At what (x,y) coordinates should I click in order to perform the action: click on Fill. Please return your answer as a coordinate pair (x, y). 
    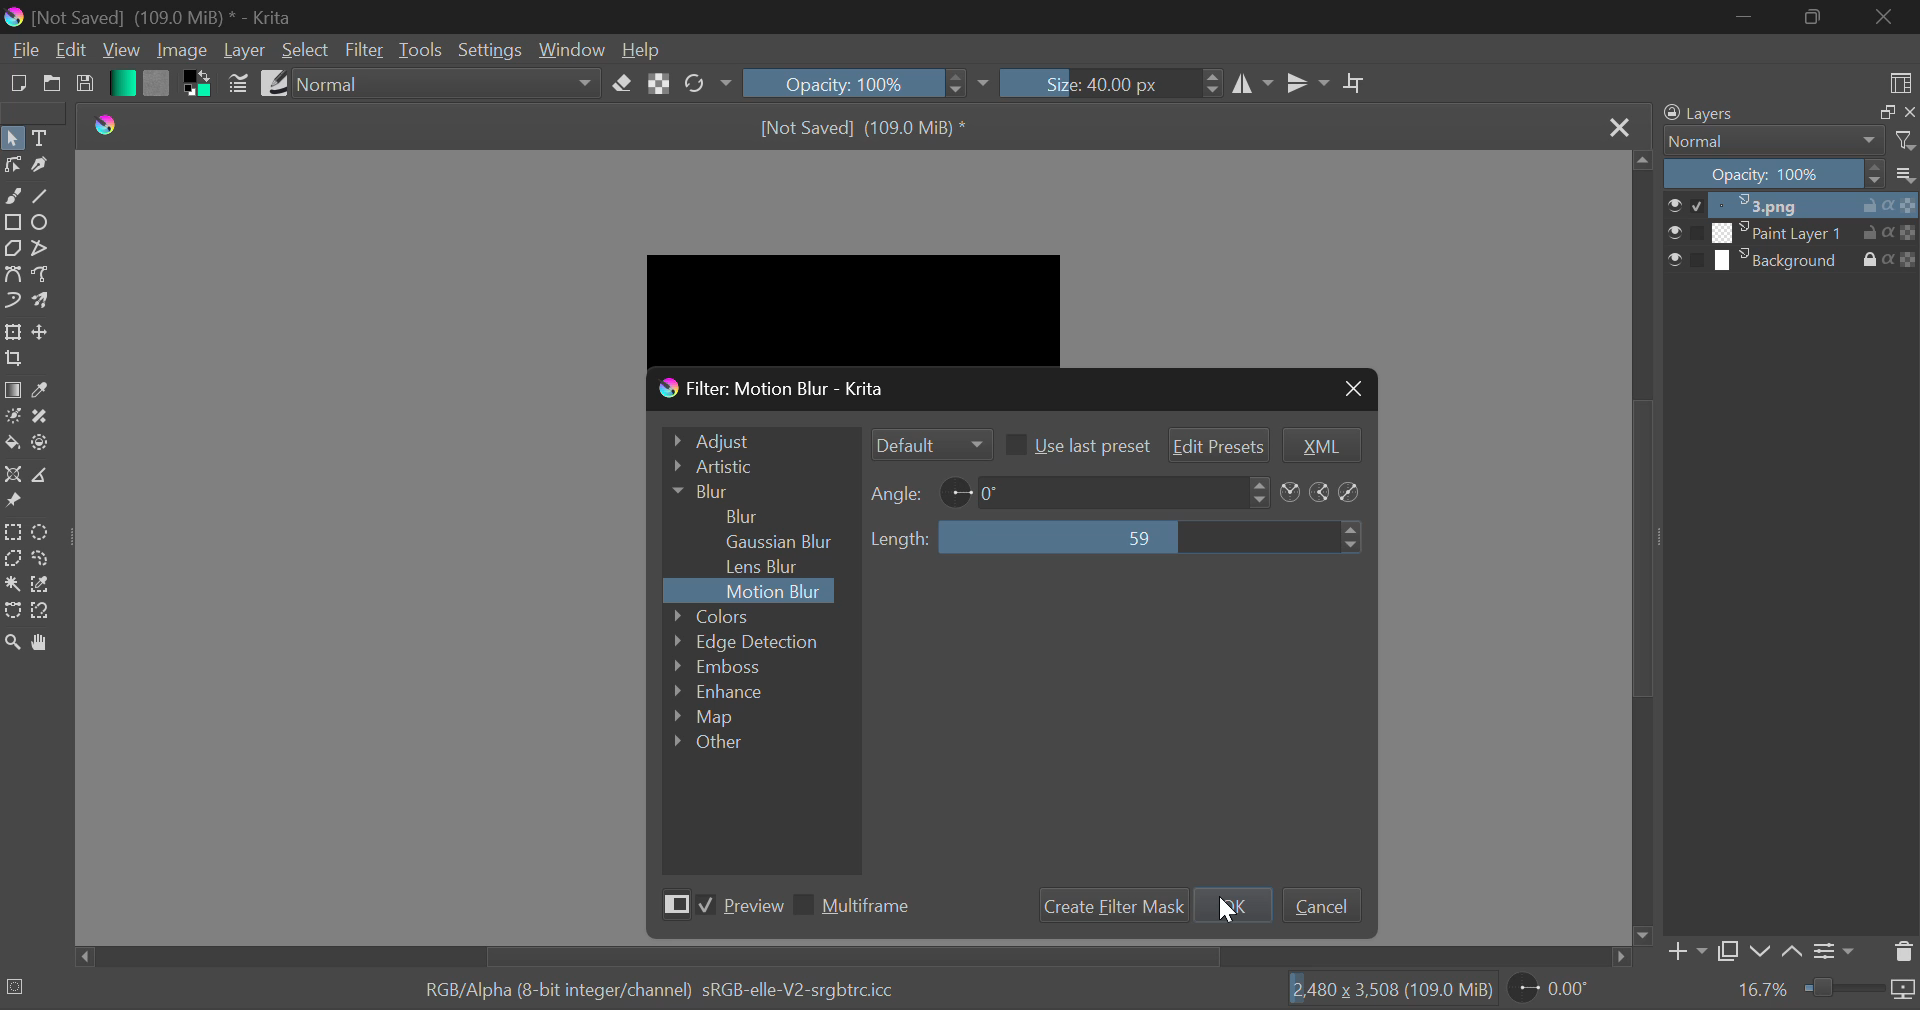
    Looking at the image, I should click on (12, 442).